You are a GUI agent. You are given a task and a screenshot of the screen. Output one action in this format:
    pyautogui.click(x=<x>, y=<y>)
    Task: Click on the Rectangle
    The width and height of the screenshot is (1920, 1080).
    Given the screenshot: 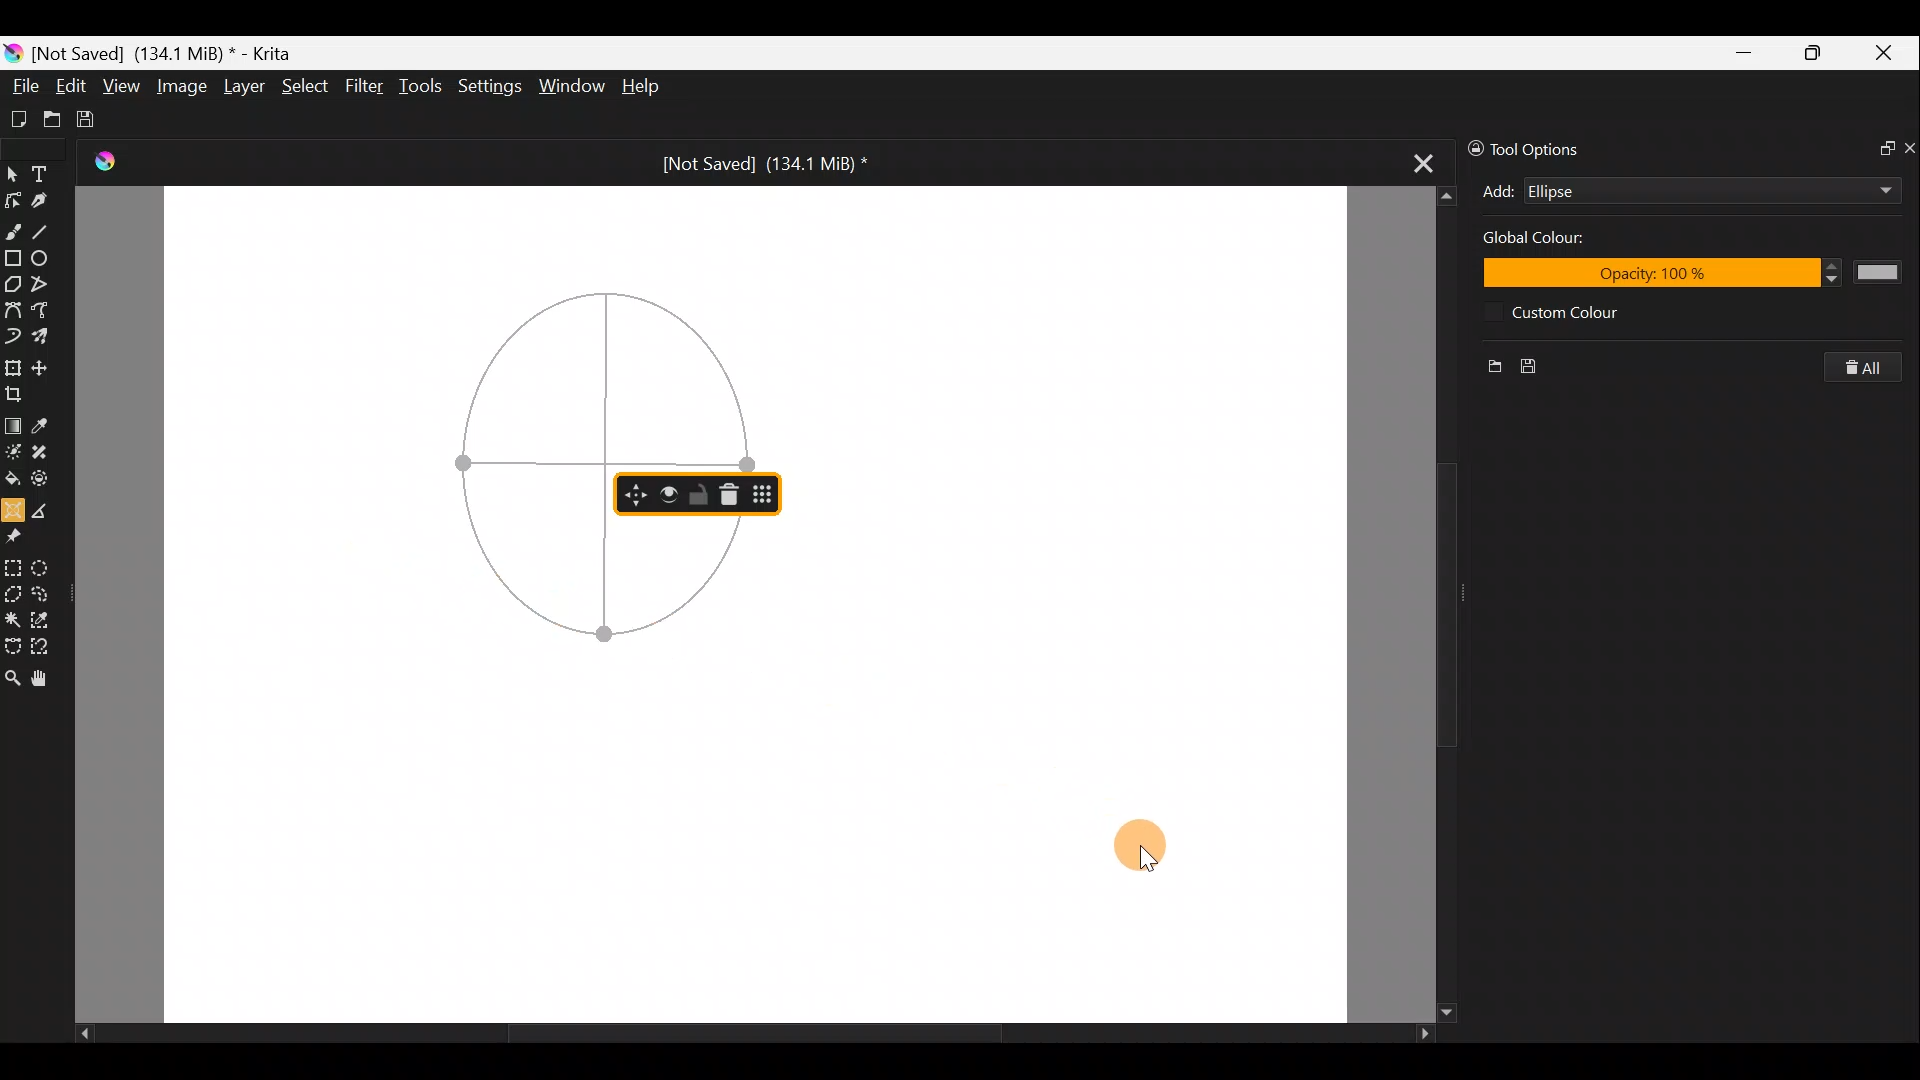 What is the action you would take?
    pyautogui.click(x=12, y=258)
    